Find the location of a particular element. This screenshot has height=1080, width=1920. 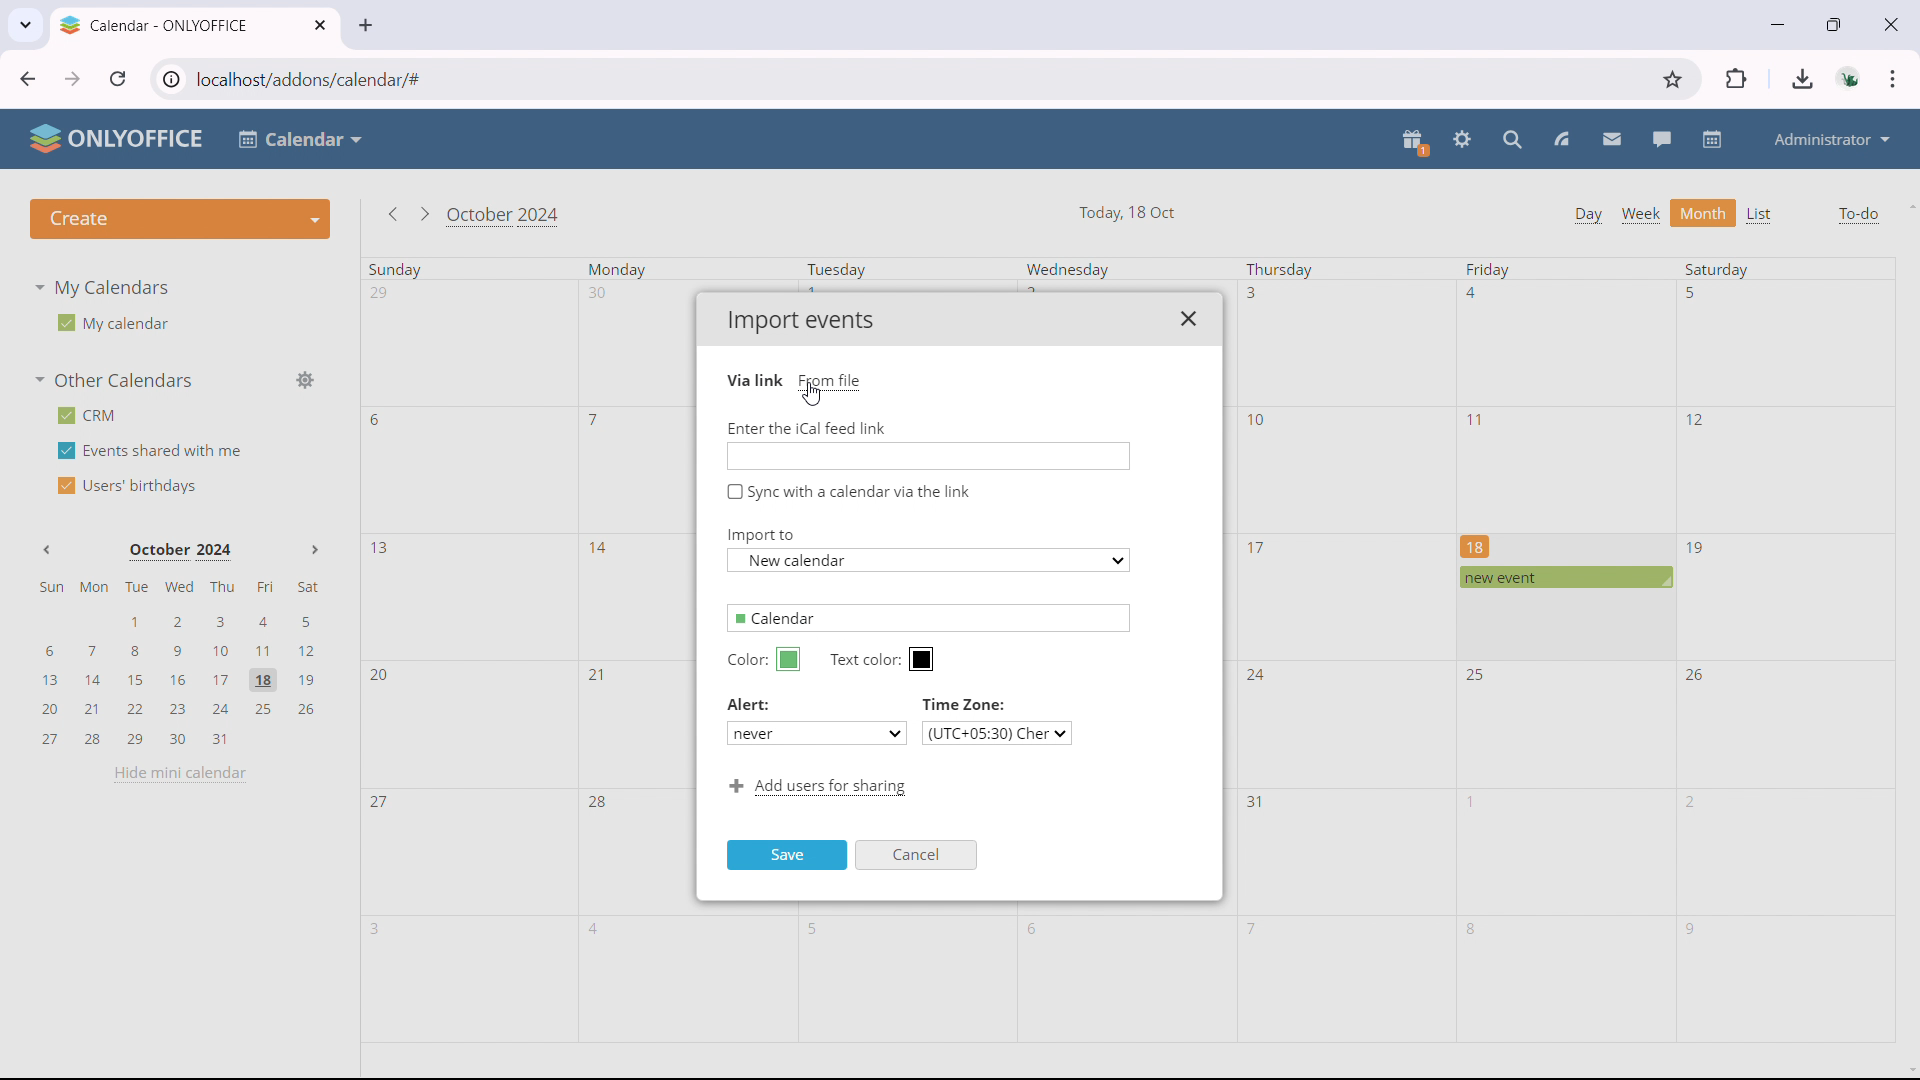

talk is located at coordinates (1662, 139).